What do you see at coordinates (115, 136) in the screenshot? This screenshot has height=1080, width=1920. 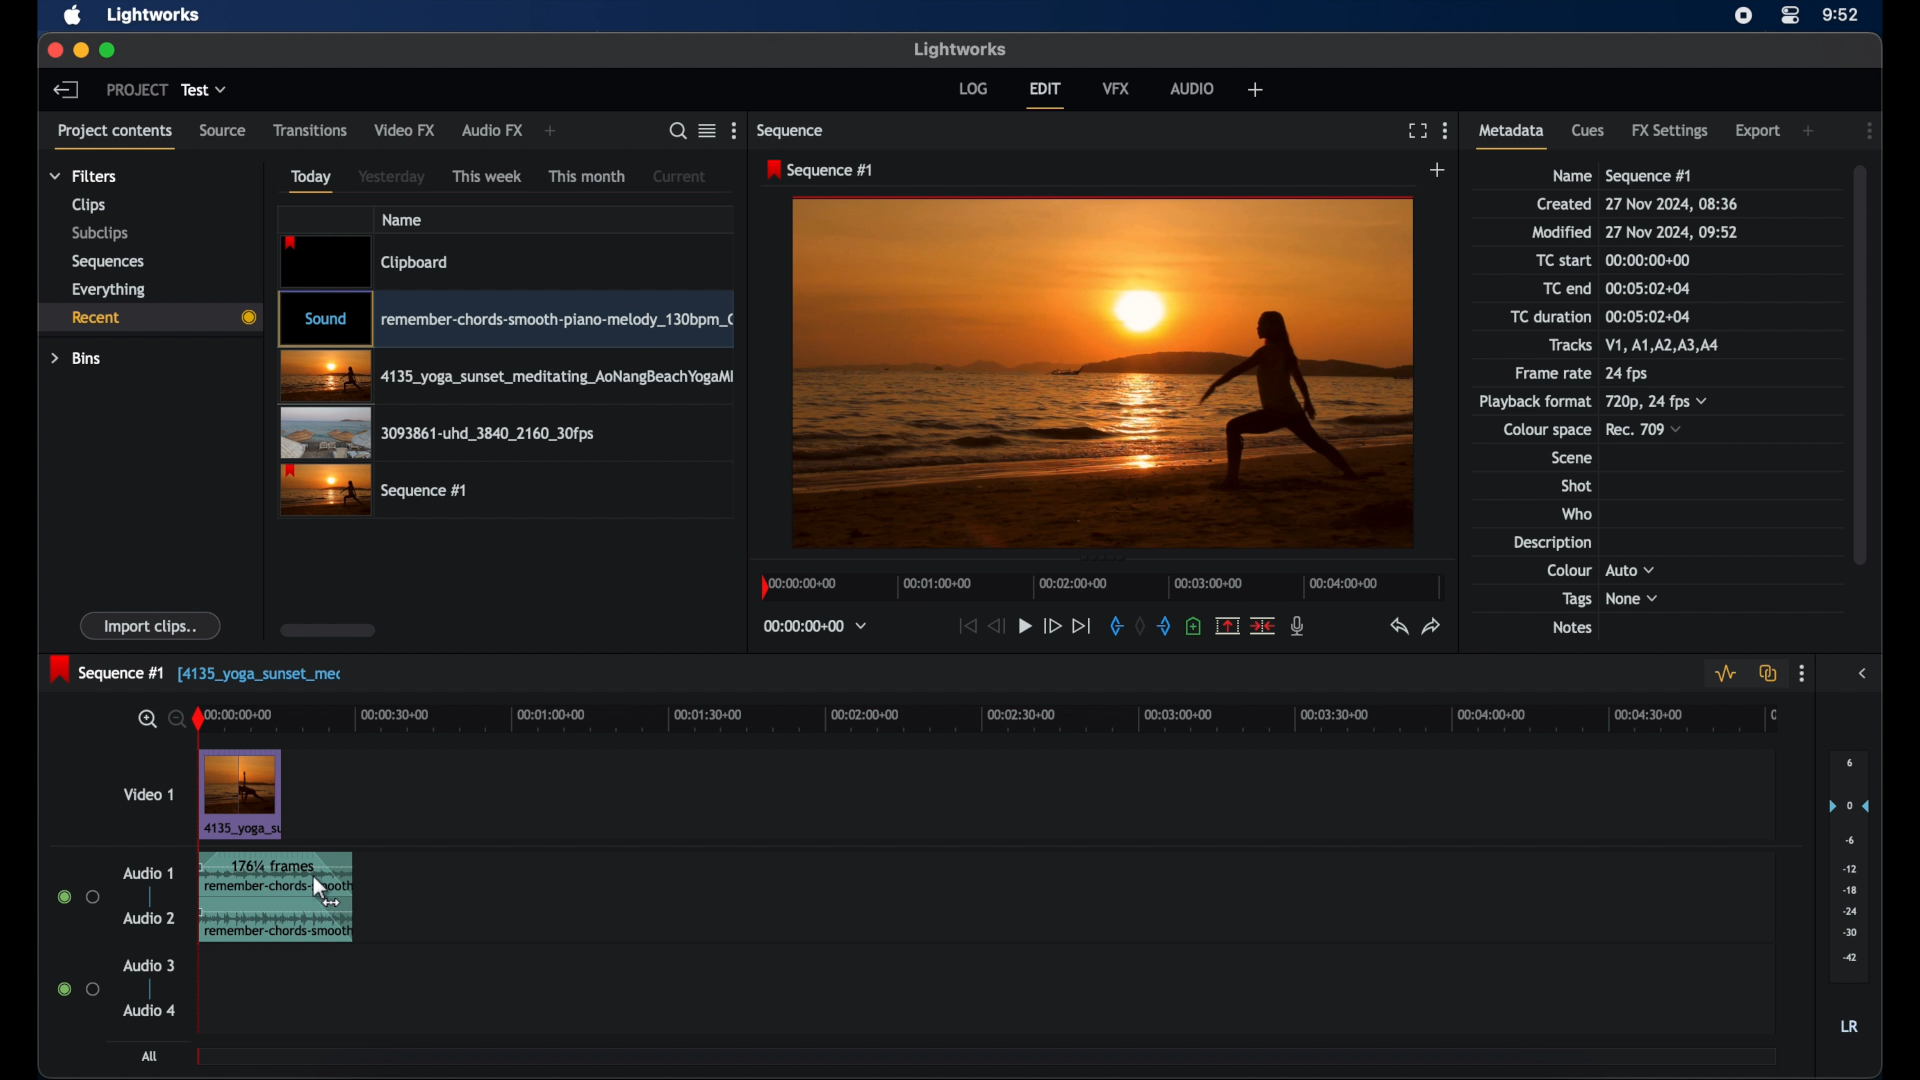 I see `project contents` at bounding box center [115, 136].